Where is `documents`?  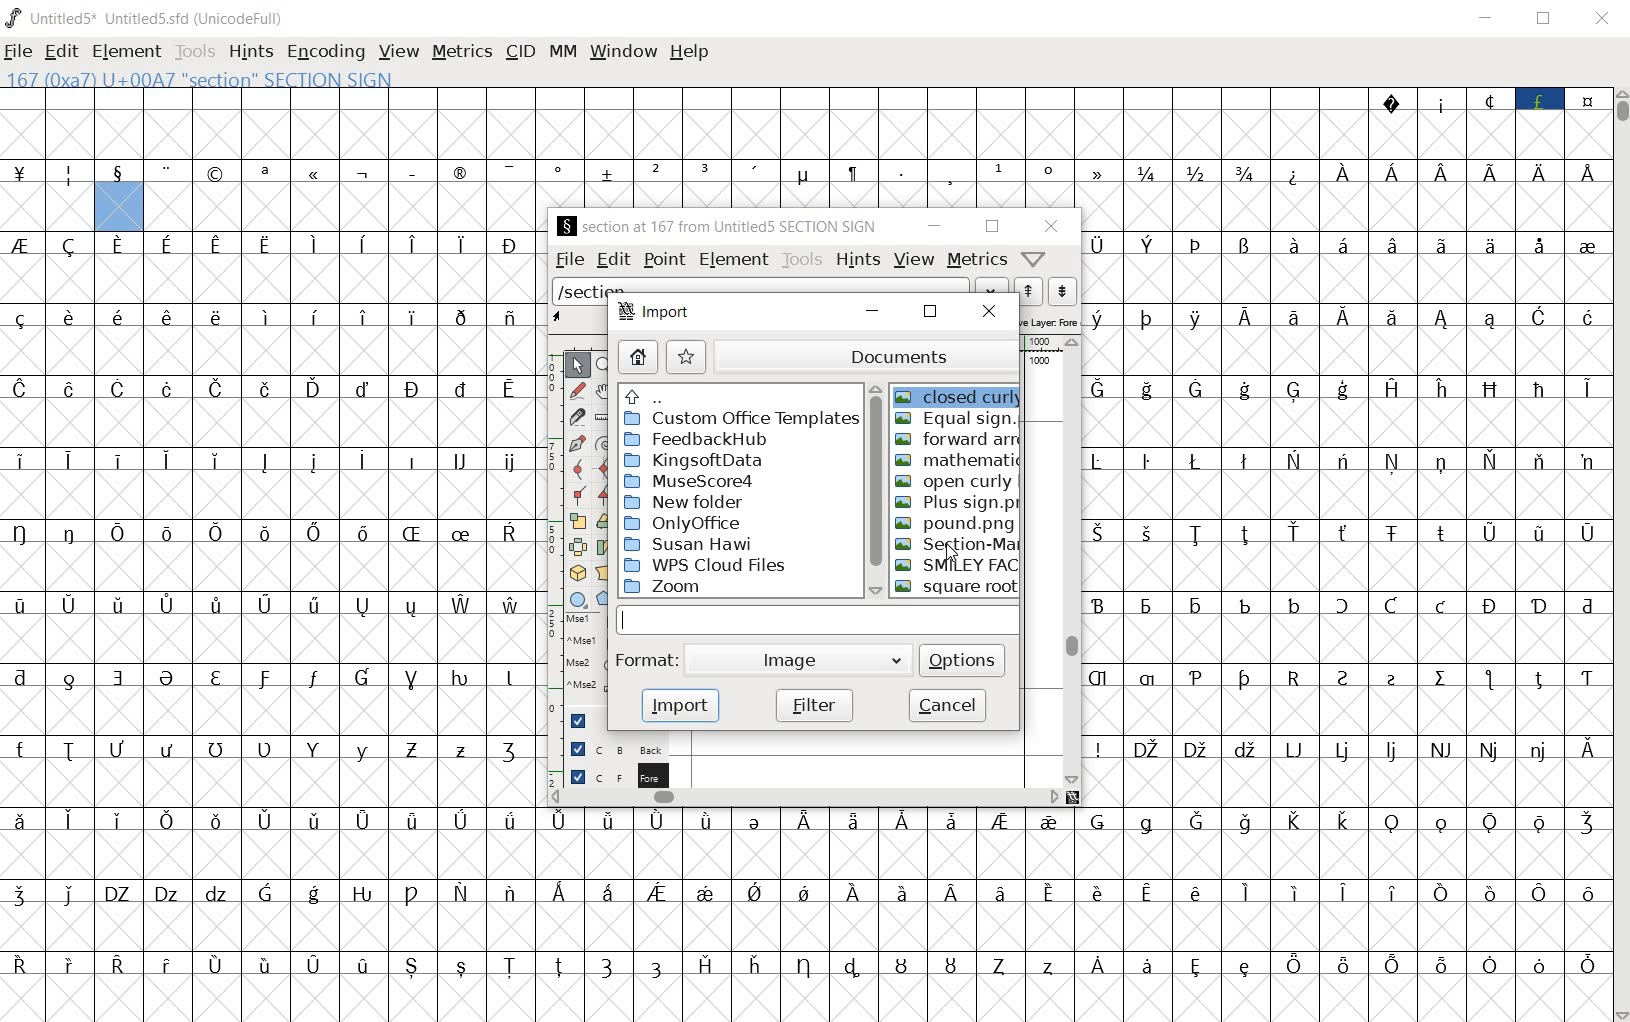 documents is located at coordinates (864, 357).